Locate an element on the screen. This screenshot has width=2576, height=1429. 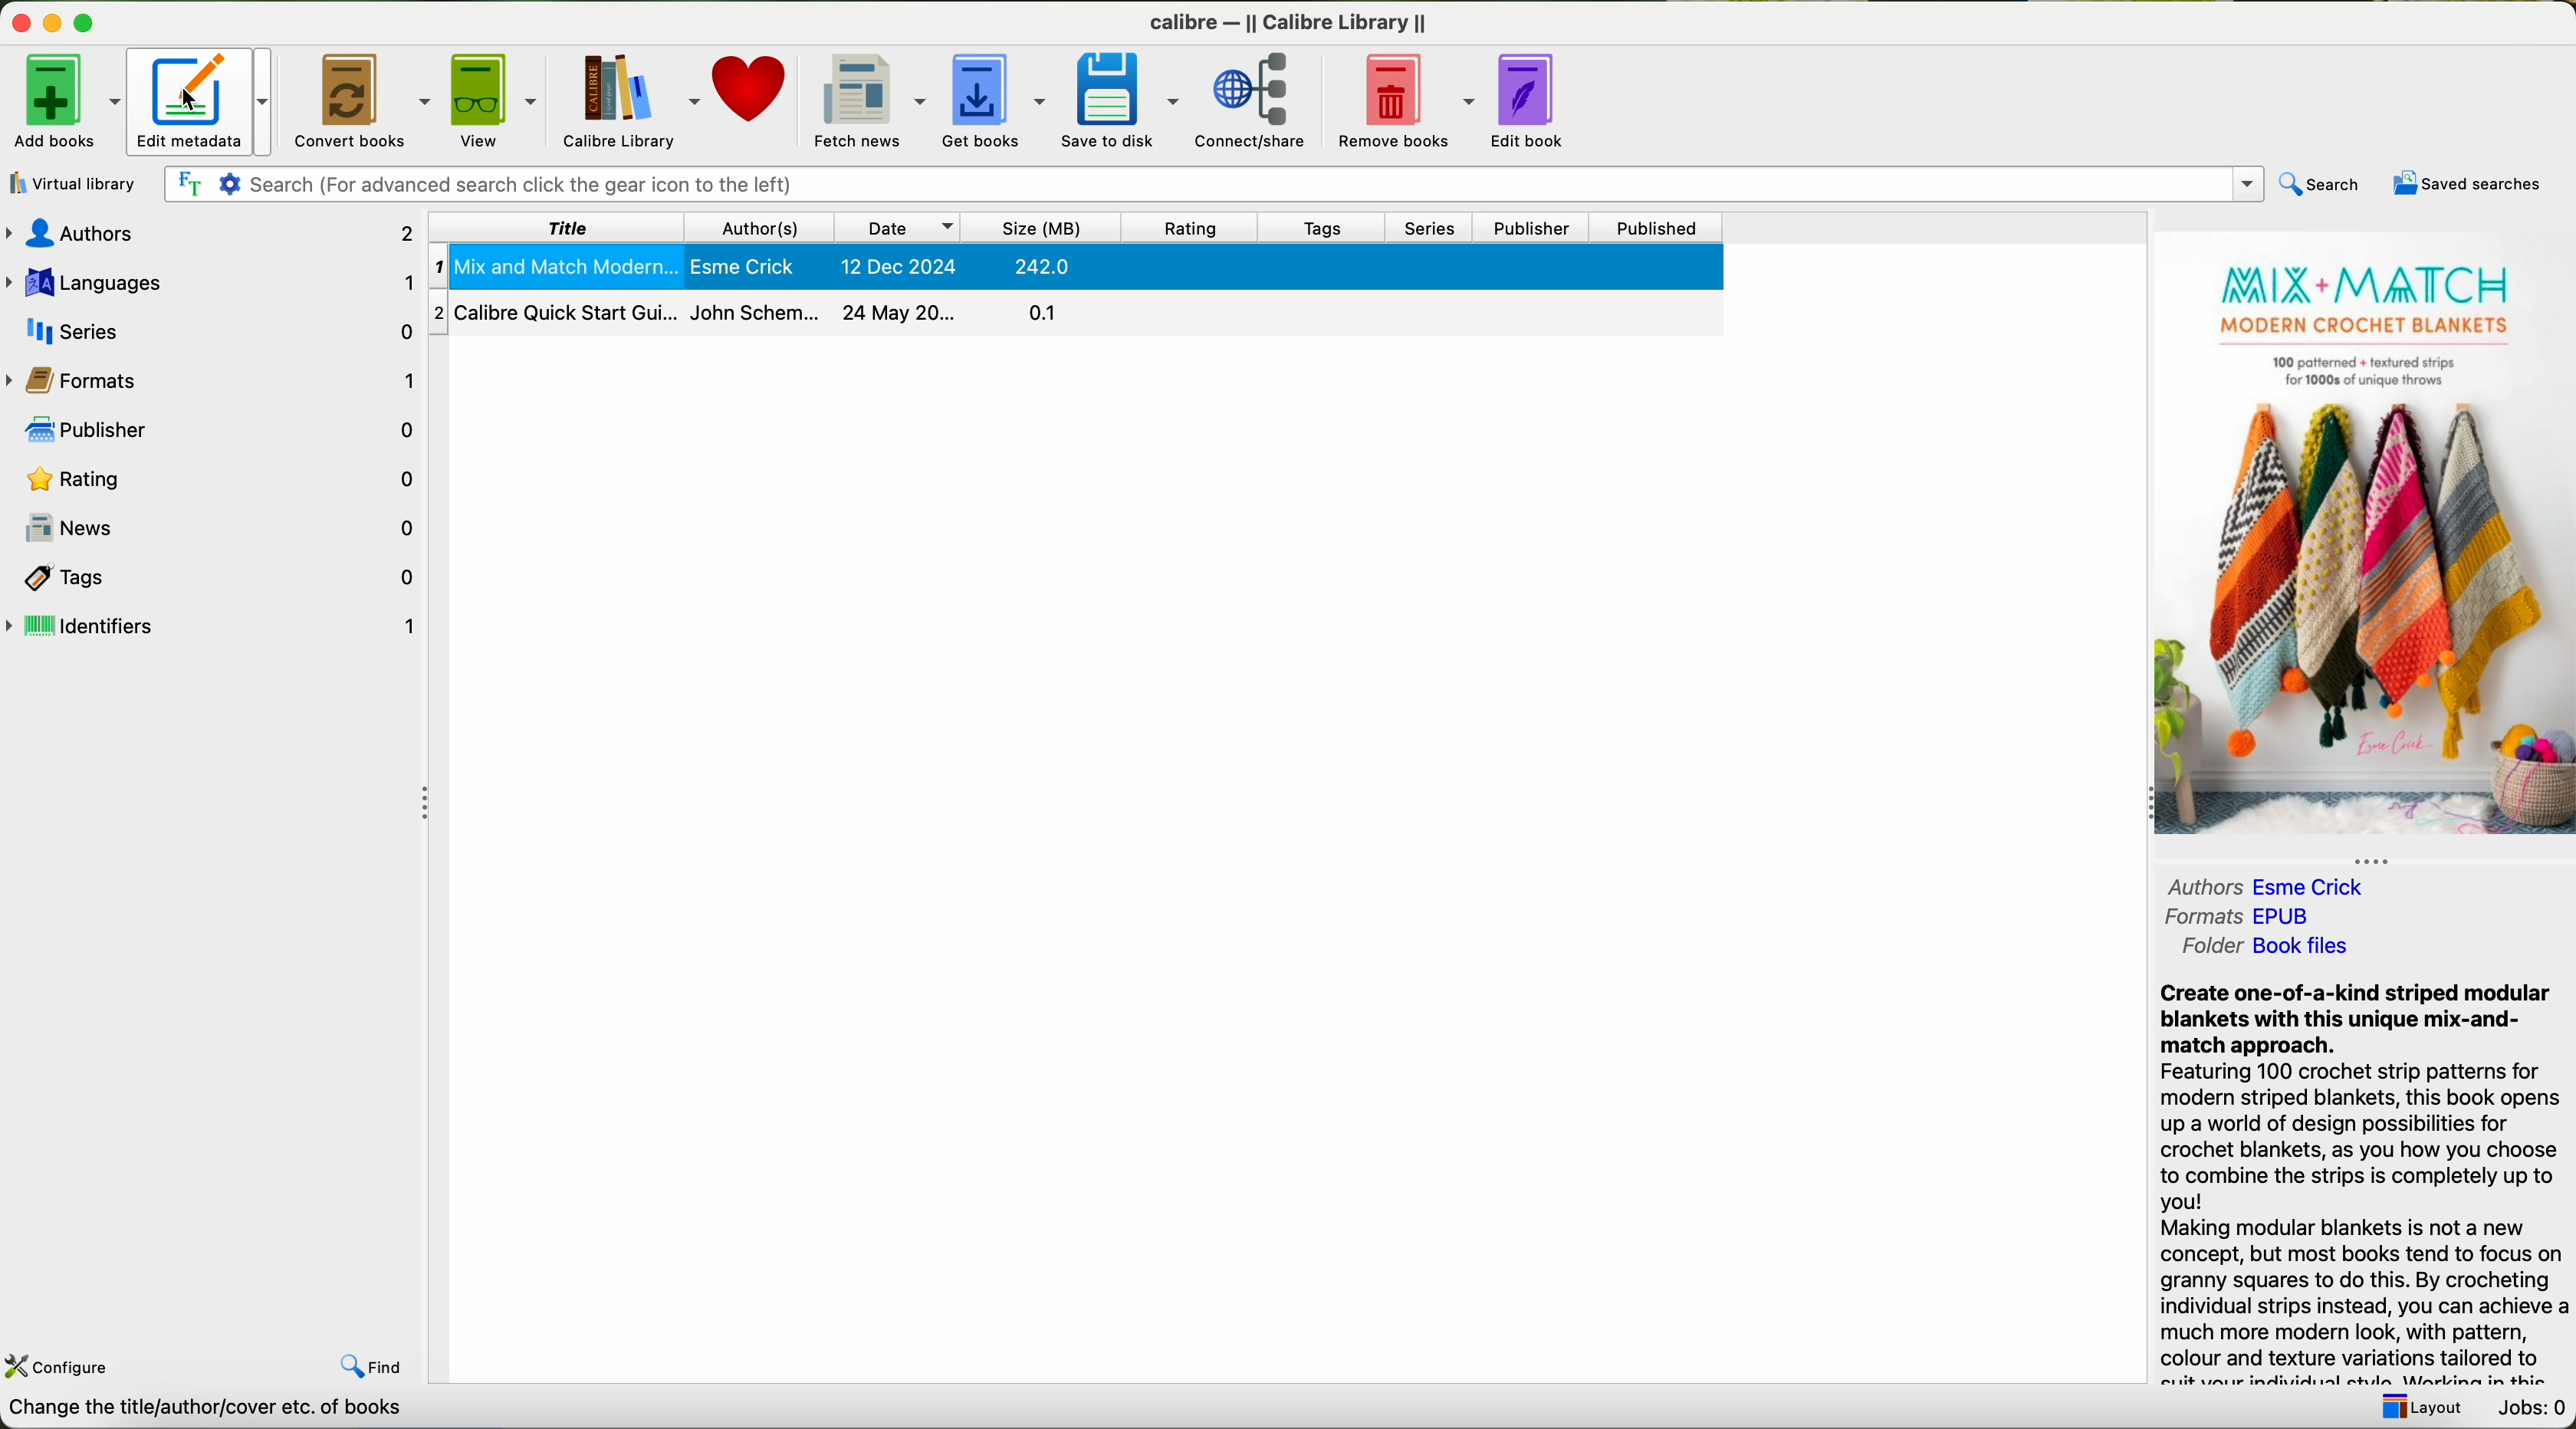
donate is located at coordinates (752, 86).